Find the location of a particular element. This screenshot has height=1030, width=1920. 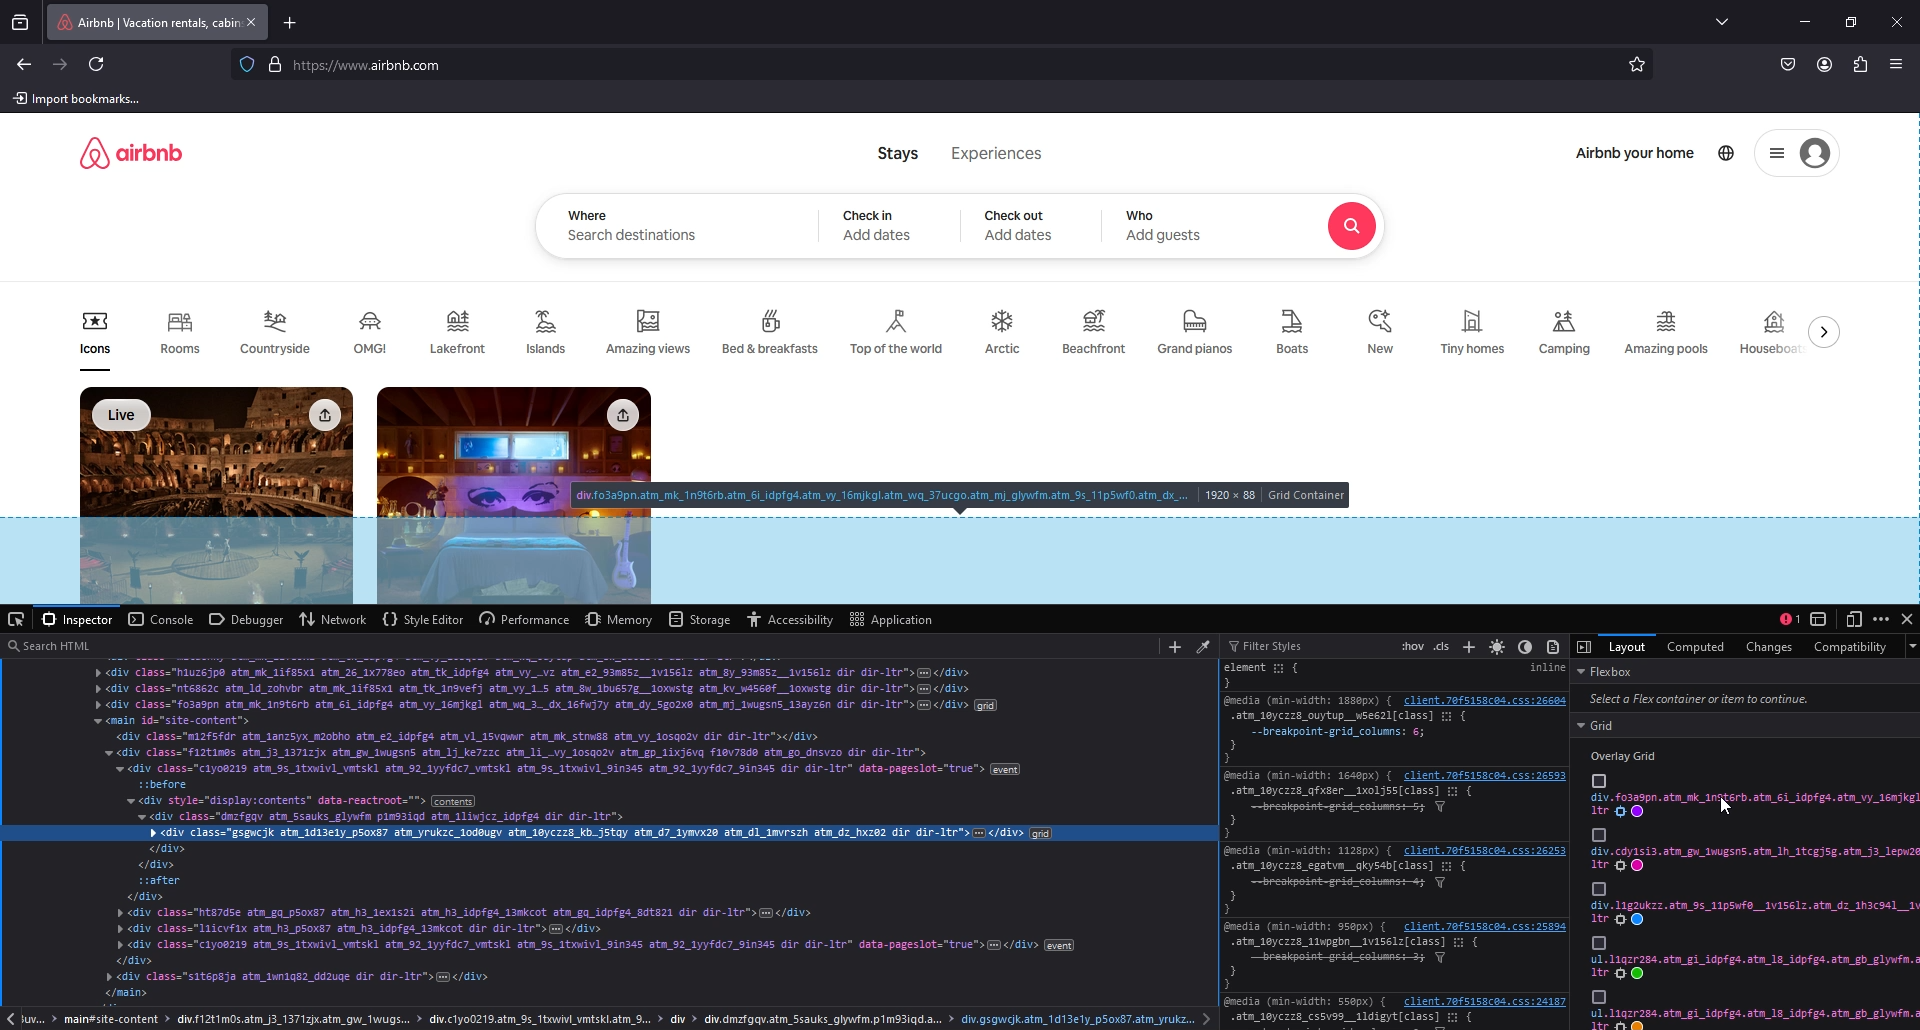

profile is located at coordinates (1824, 65).